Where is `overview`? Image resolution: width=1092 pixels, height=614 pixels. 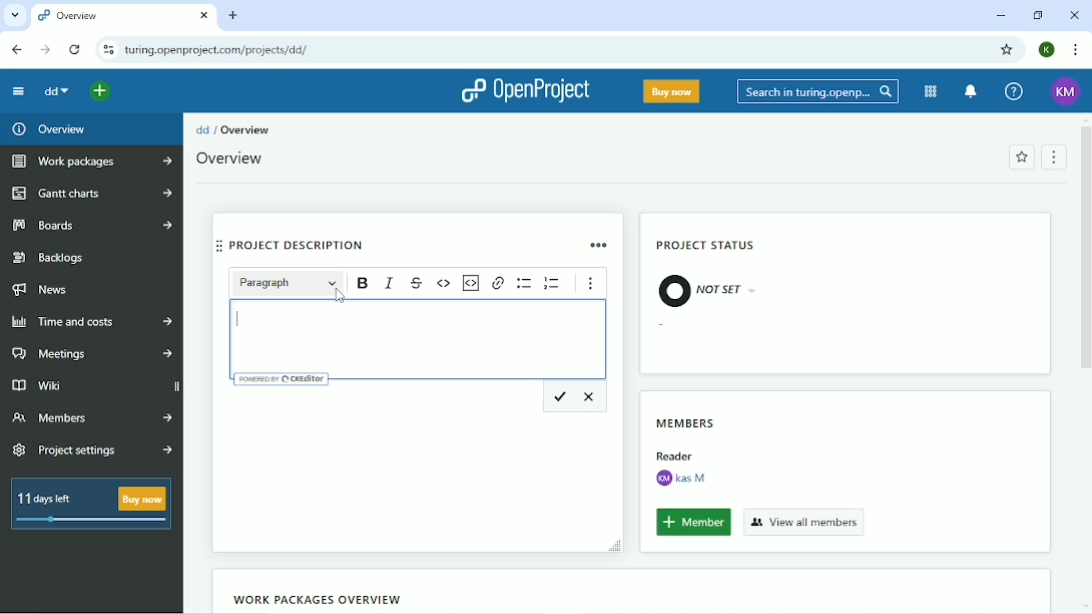 overview is located at coordinates (124, 17).